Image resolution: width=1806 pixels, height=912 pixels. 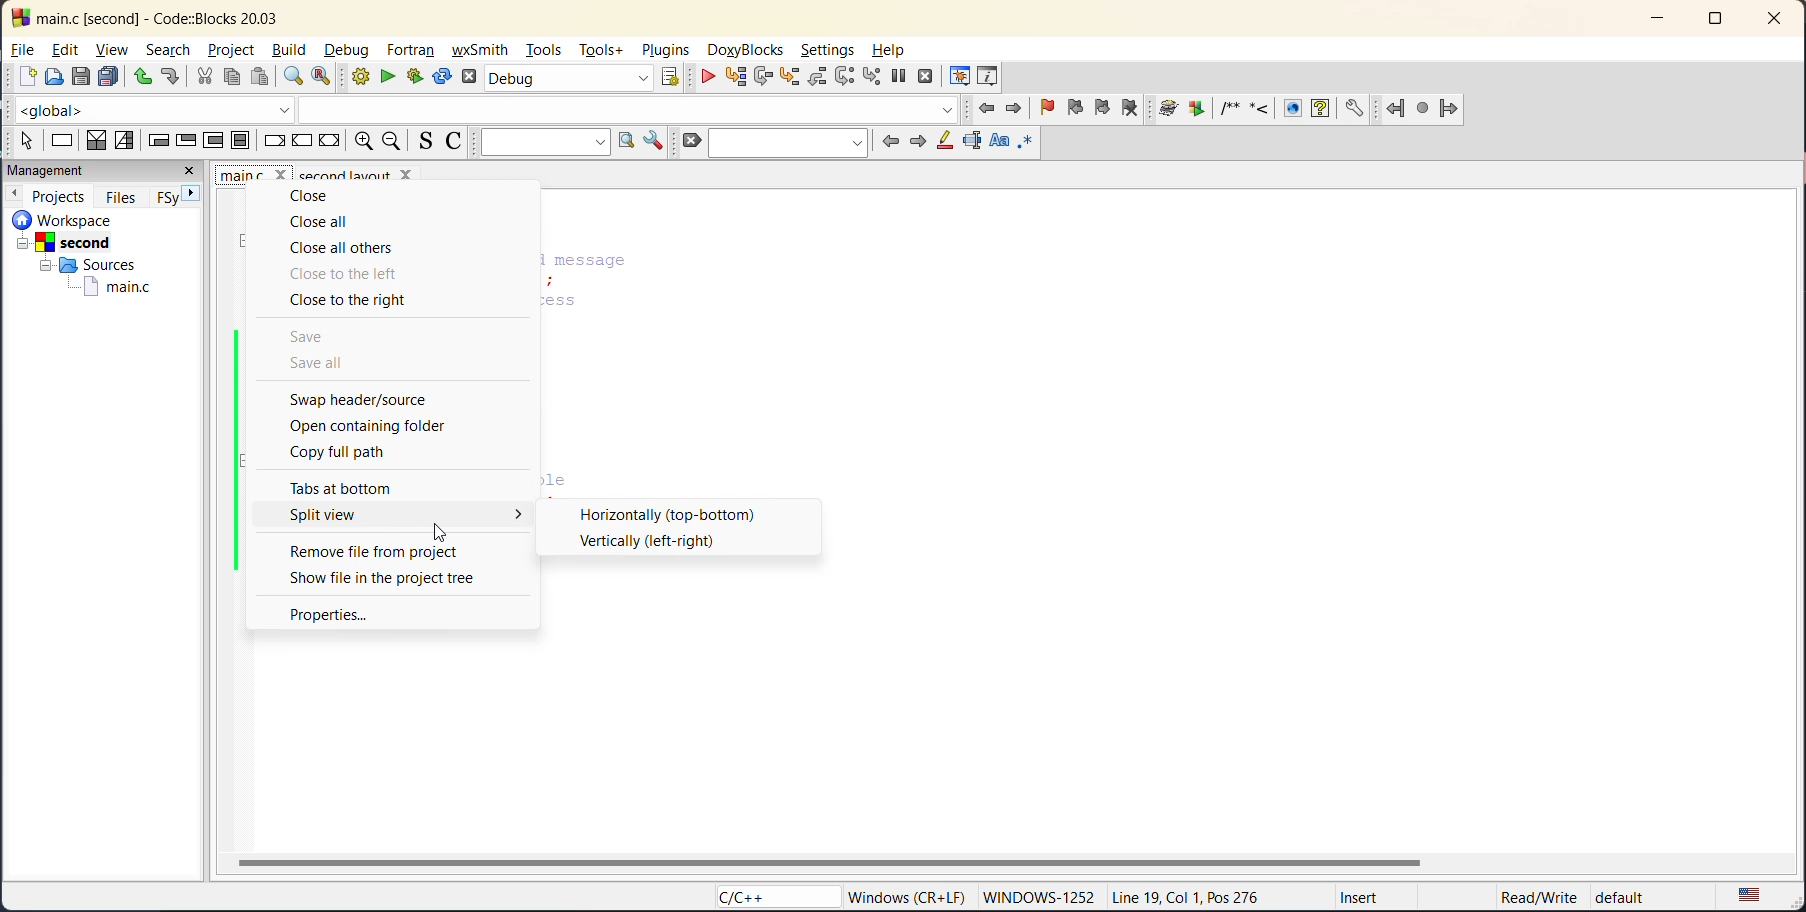 I want to click on text to search, so click(x=541, y=142).